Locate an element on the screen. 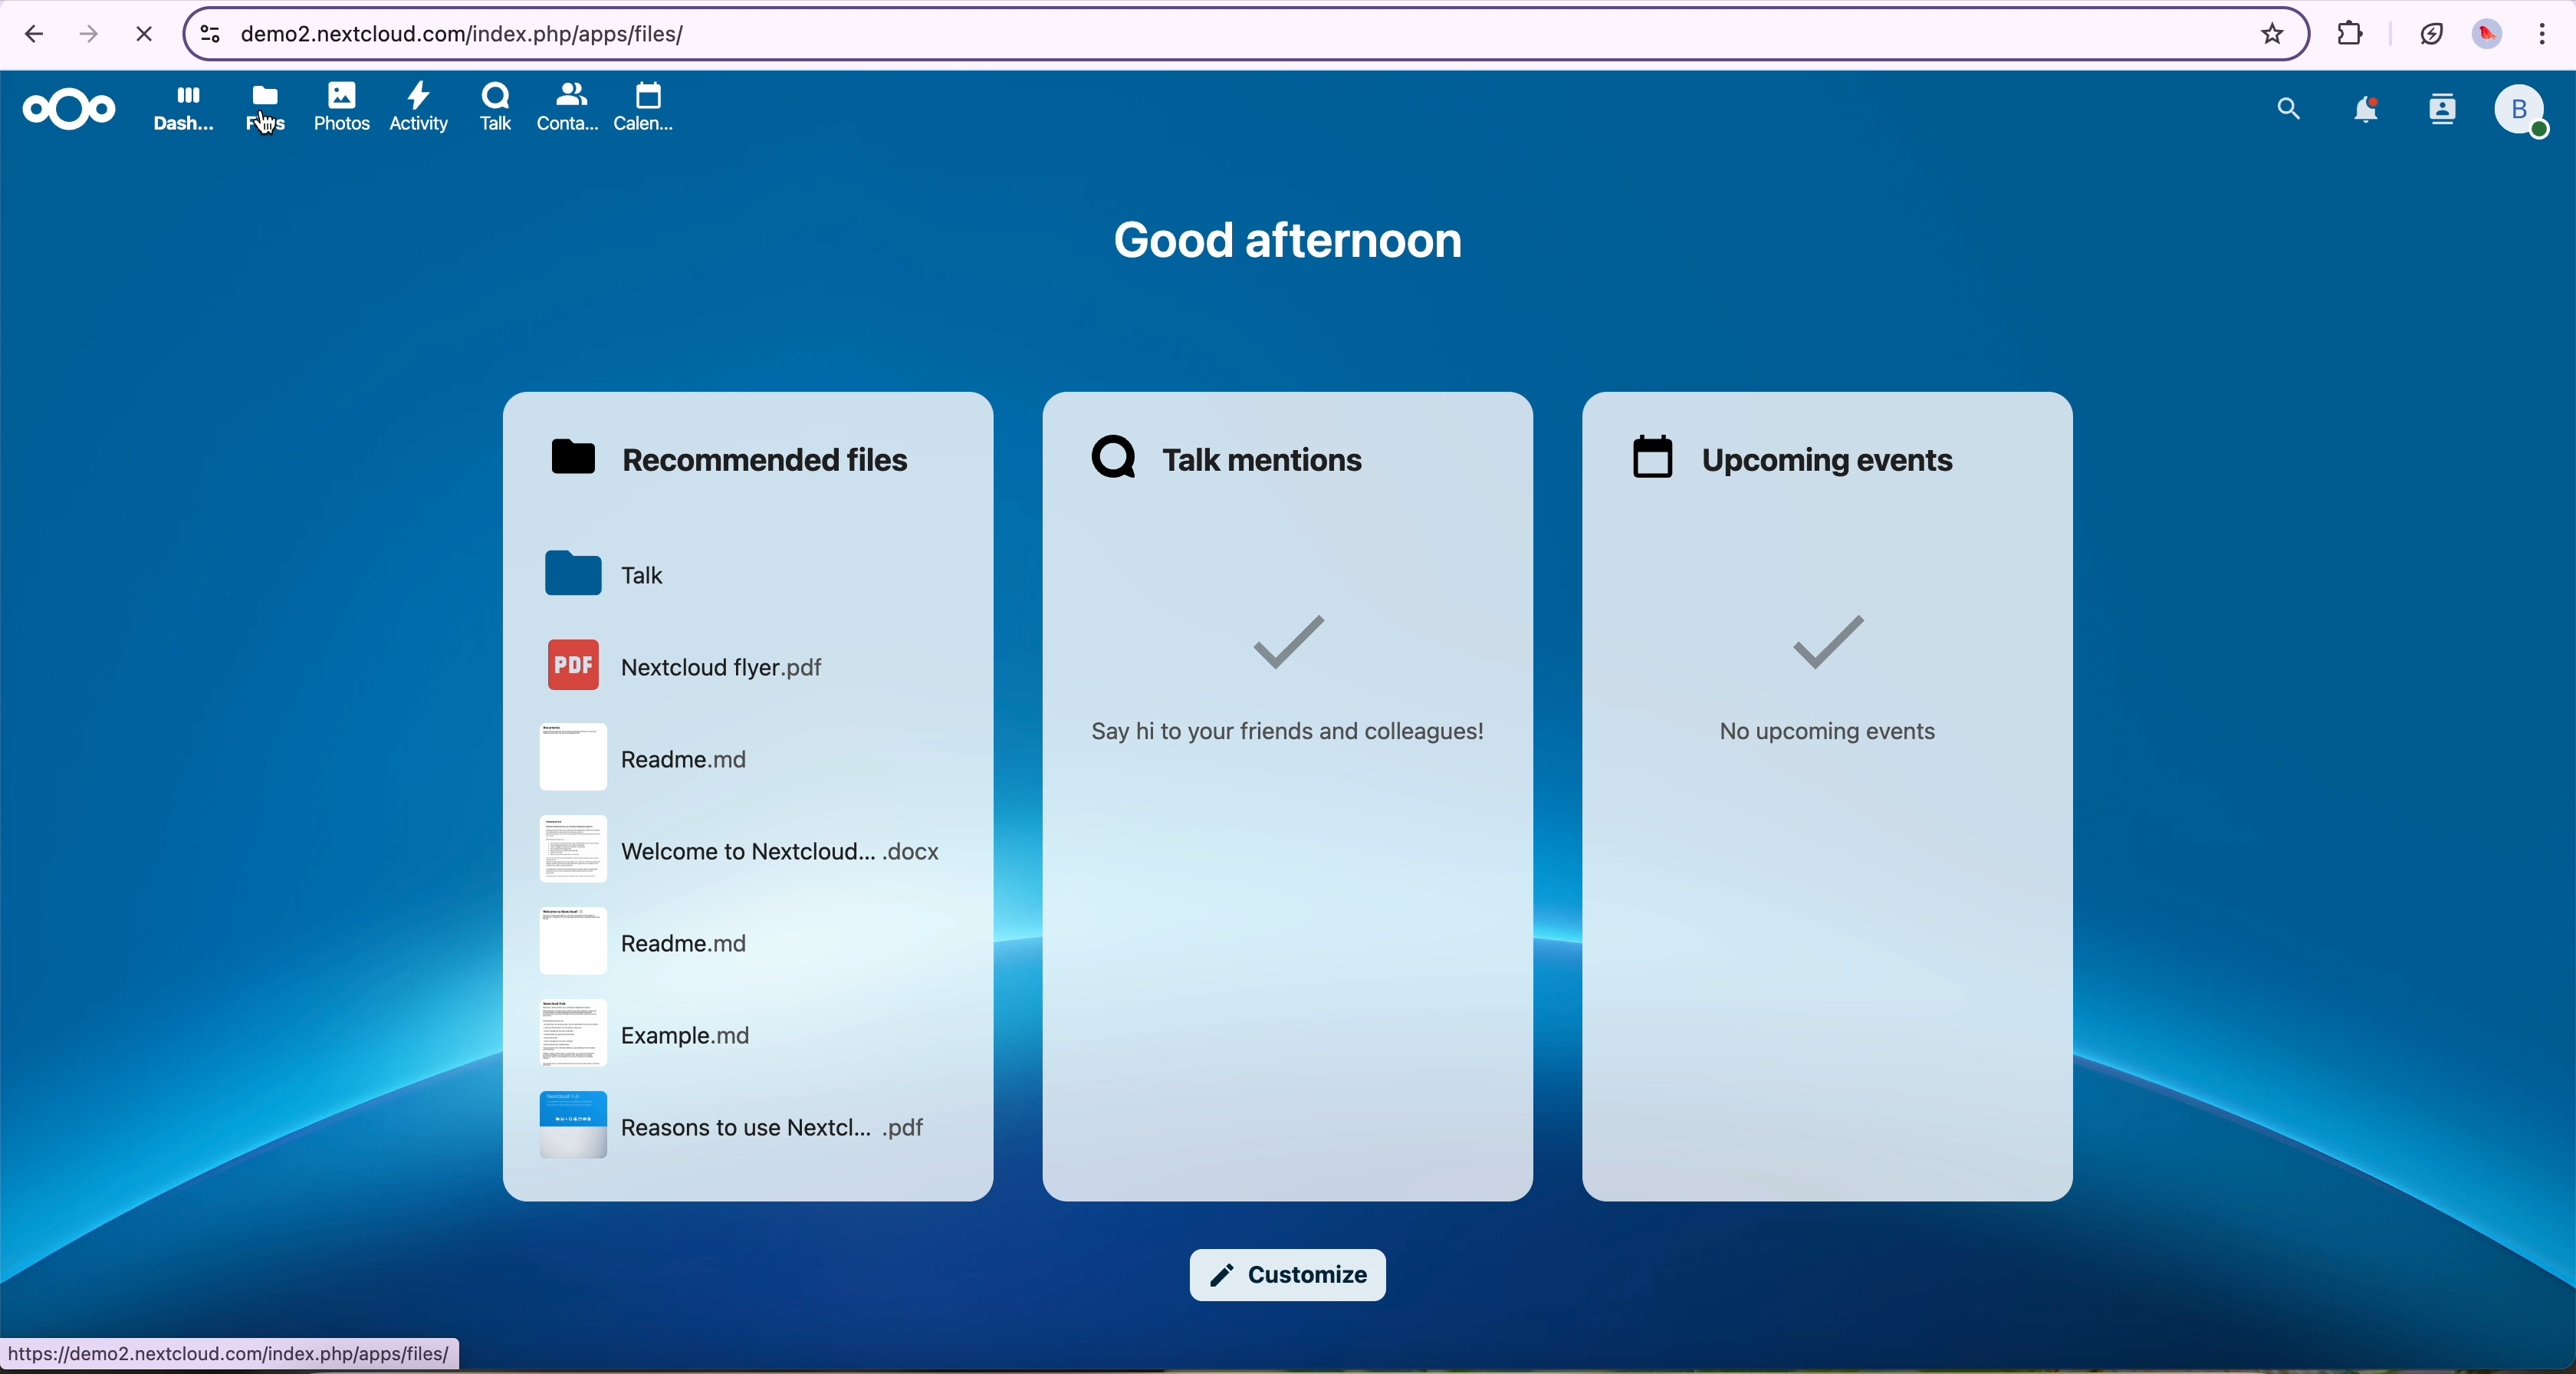 This screenshot has height=1374, width=2576. contacts is located at coordinates (2439, 113).